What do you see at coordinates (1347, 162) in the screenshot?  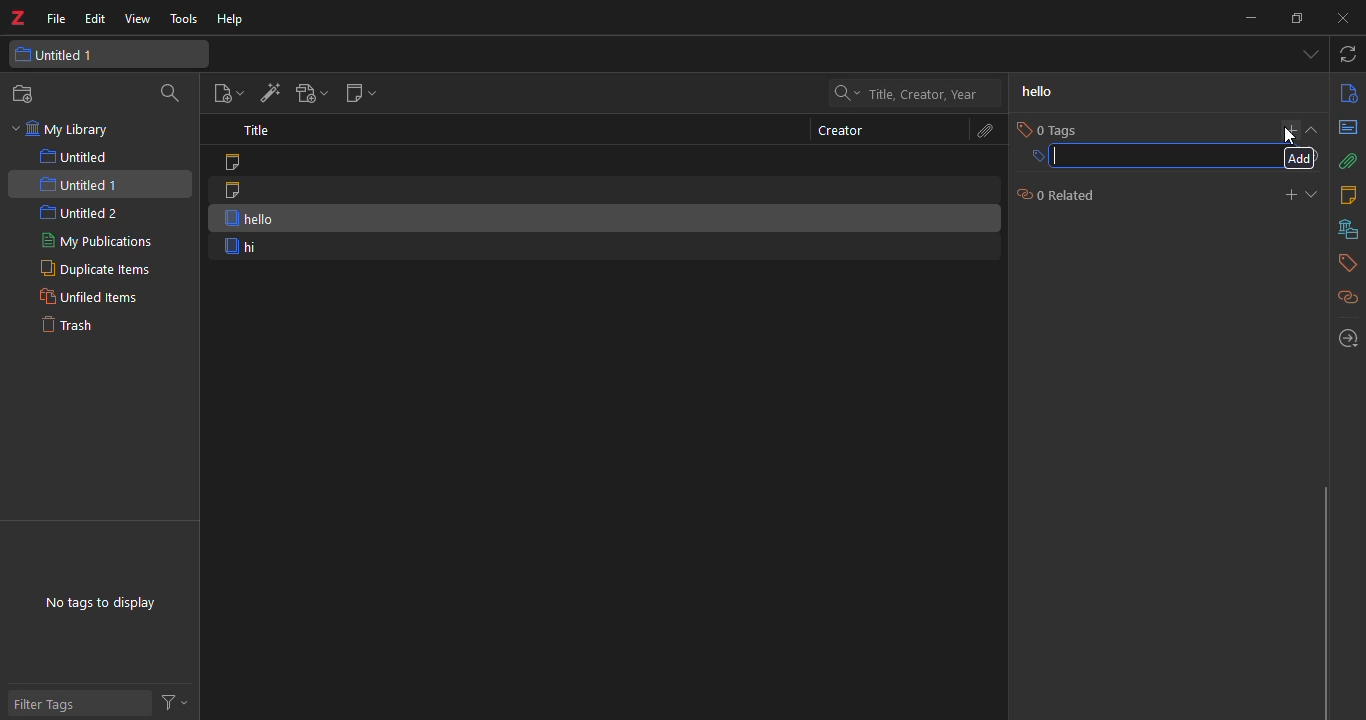 I see `attach` at bounding box center [1347, 162].